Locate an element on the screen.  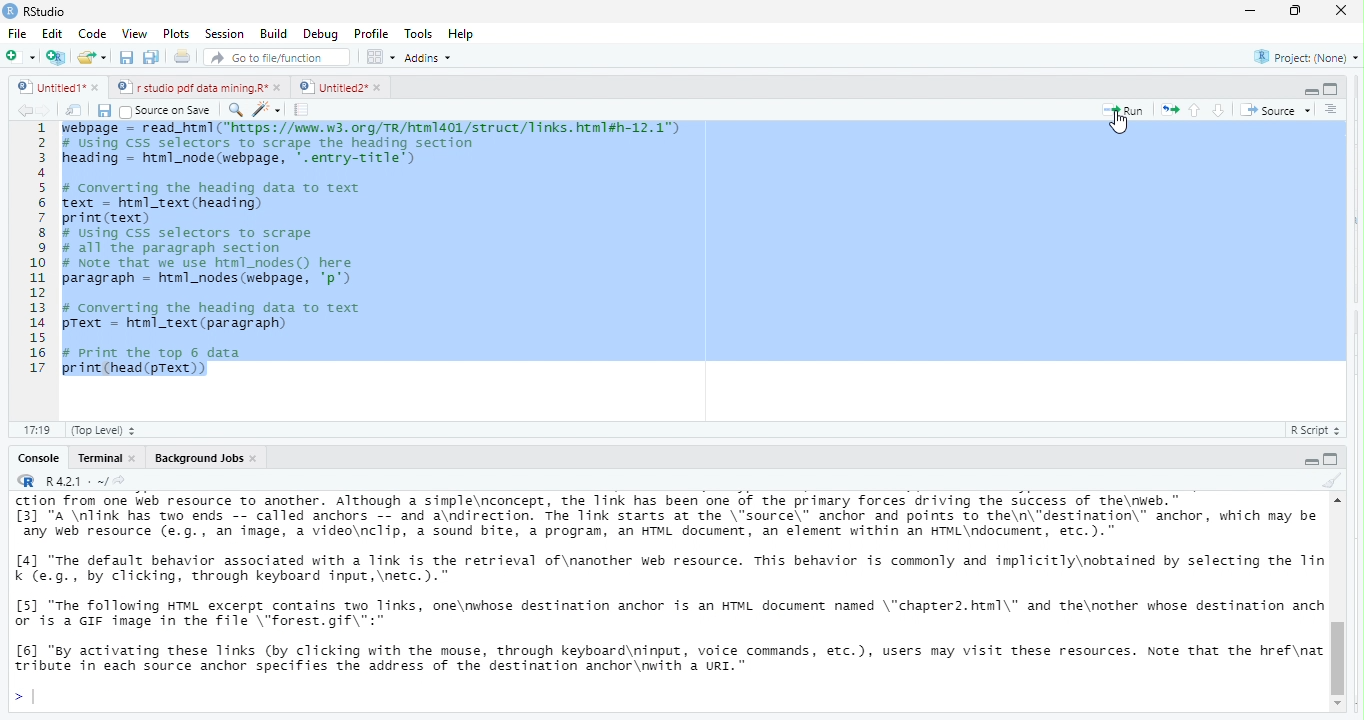
hide console is located at coordinates (1331, 87).